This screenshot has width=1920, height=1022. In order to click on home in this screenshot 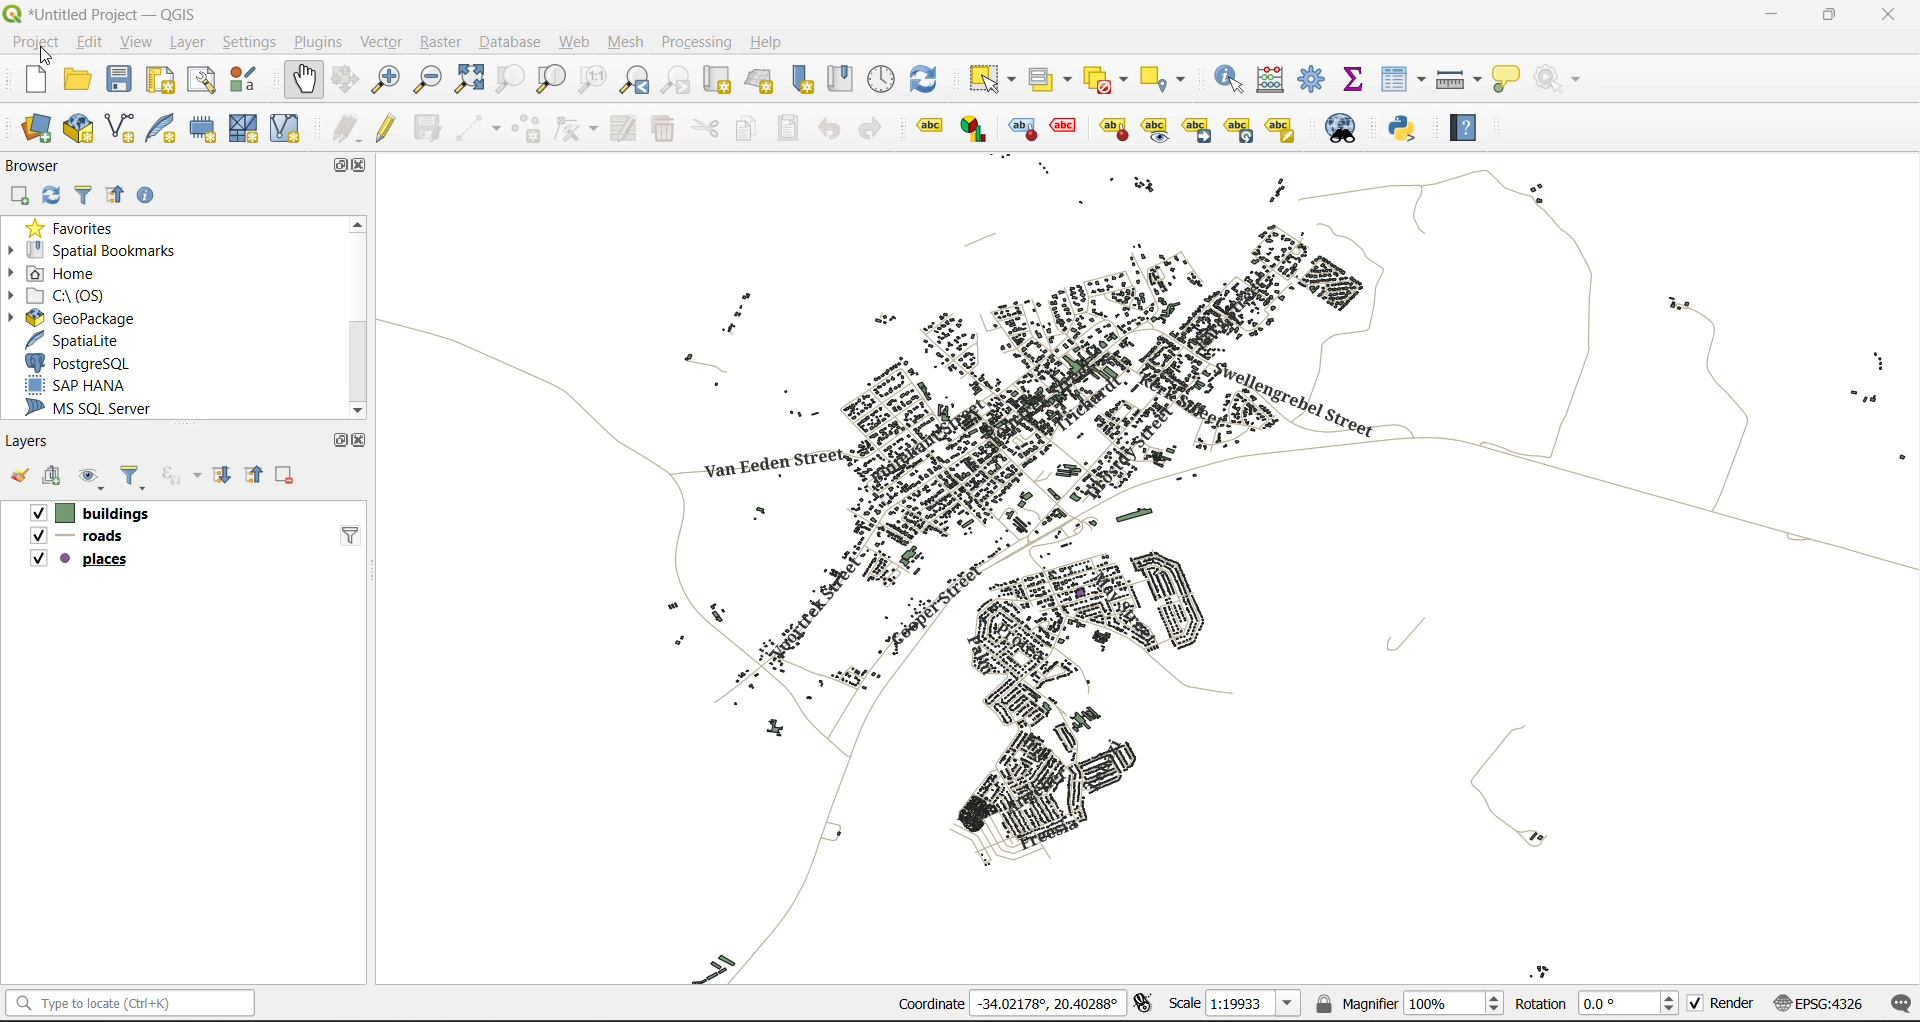, I will do `click(58, 272)`.